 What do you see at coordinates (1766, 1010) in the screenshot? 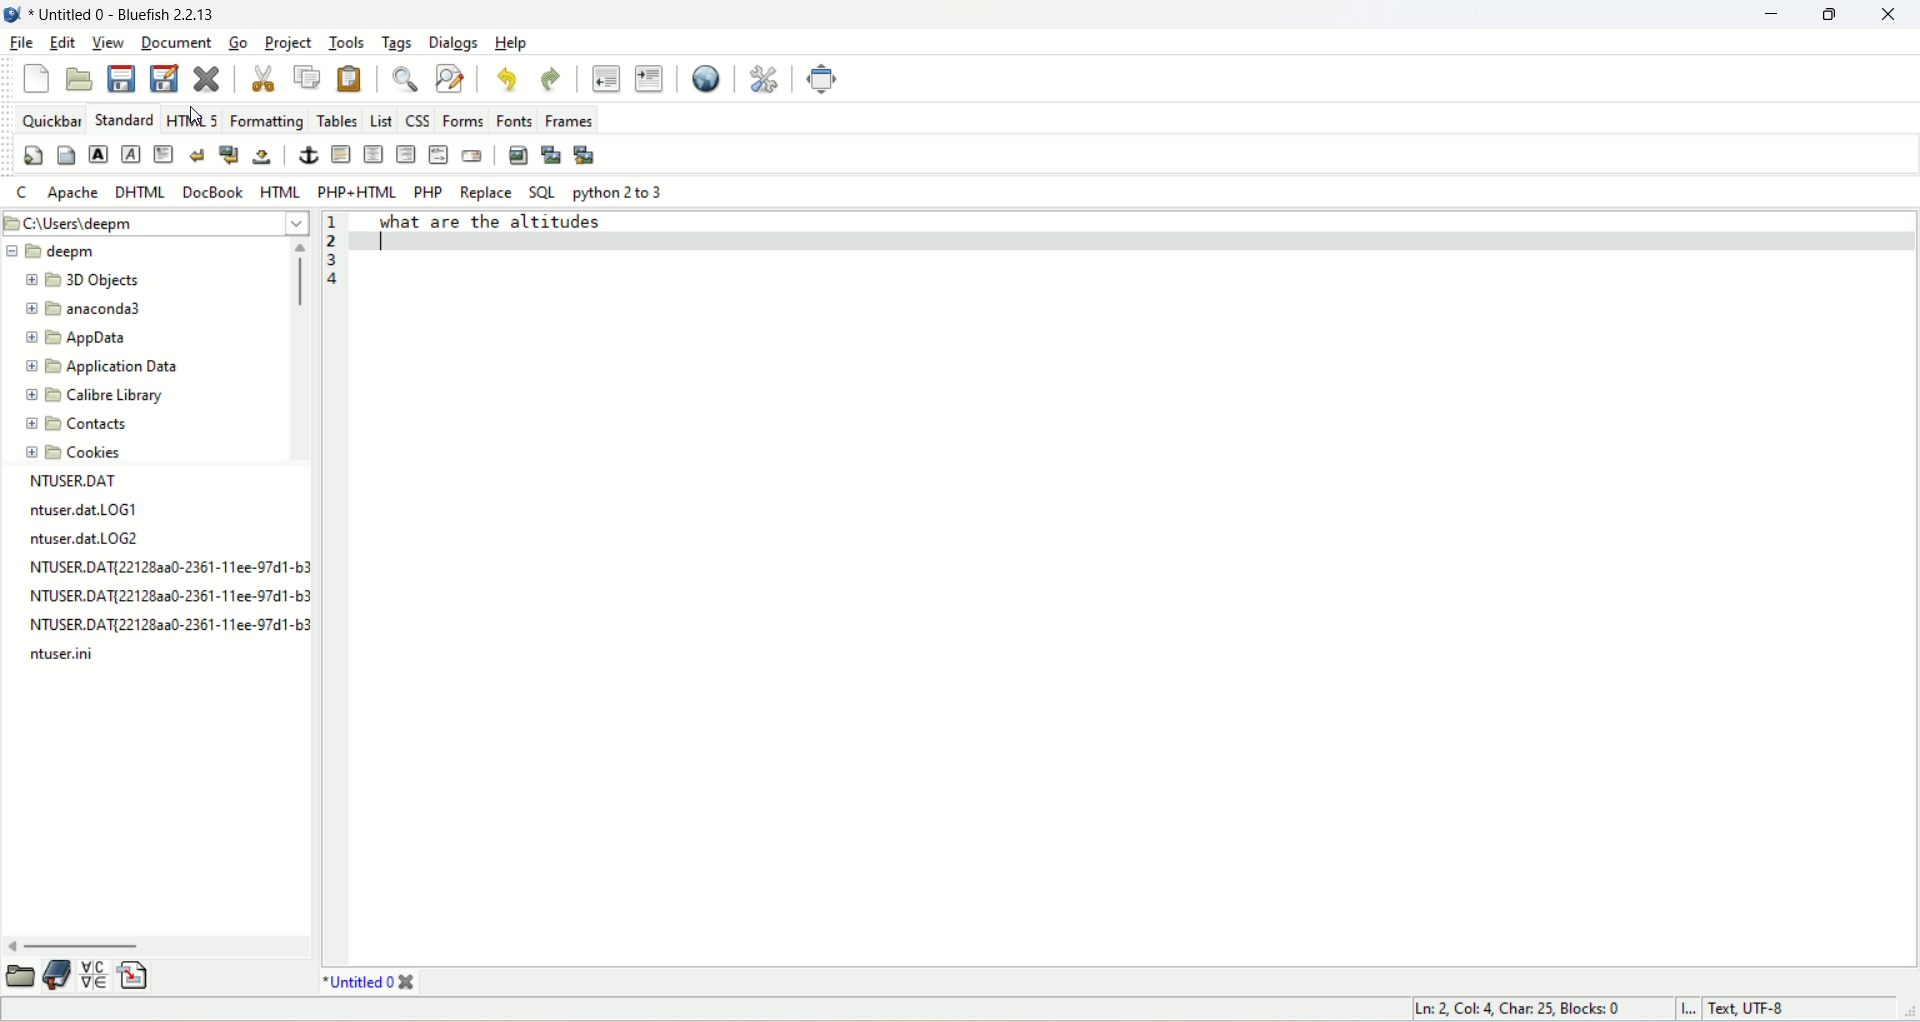
I see `text, UTF-8` at bounding box center [1766, 1010].